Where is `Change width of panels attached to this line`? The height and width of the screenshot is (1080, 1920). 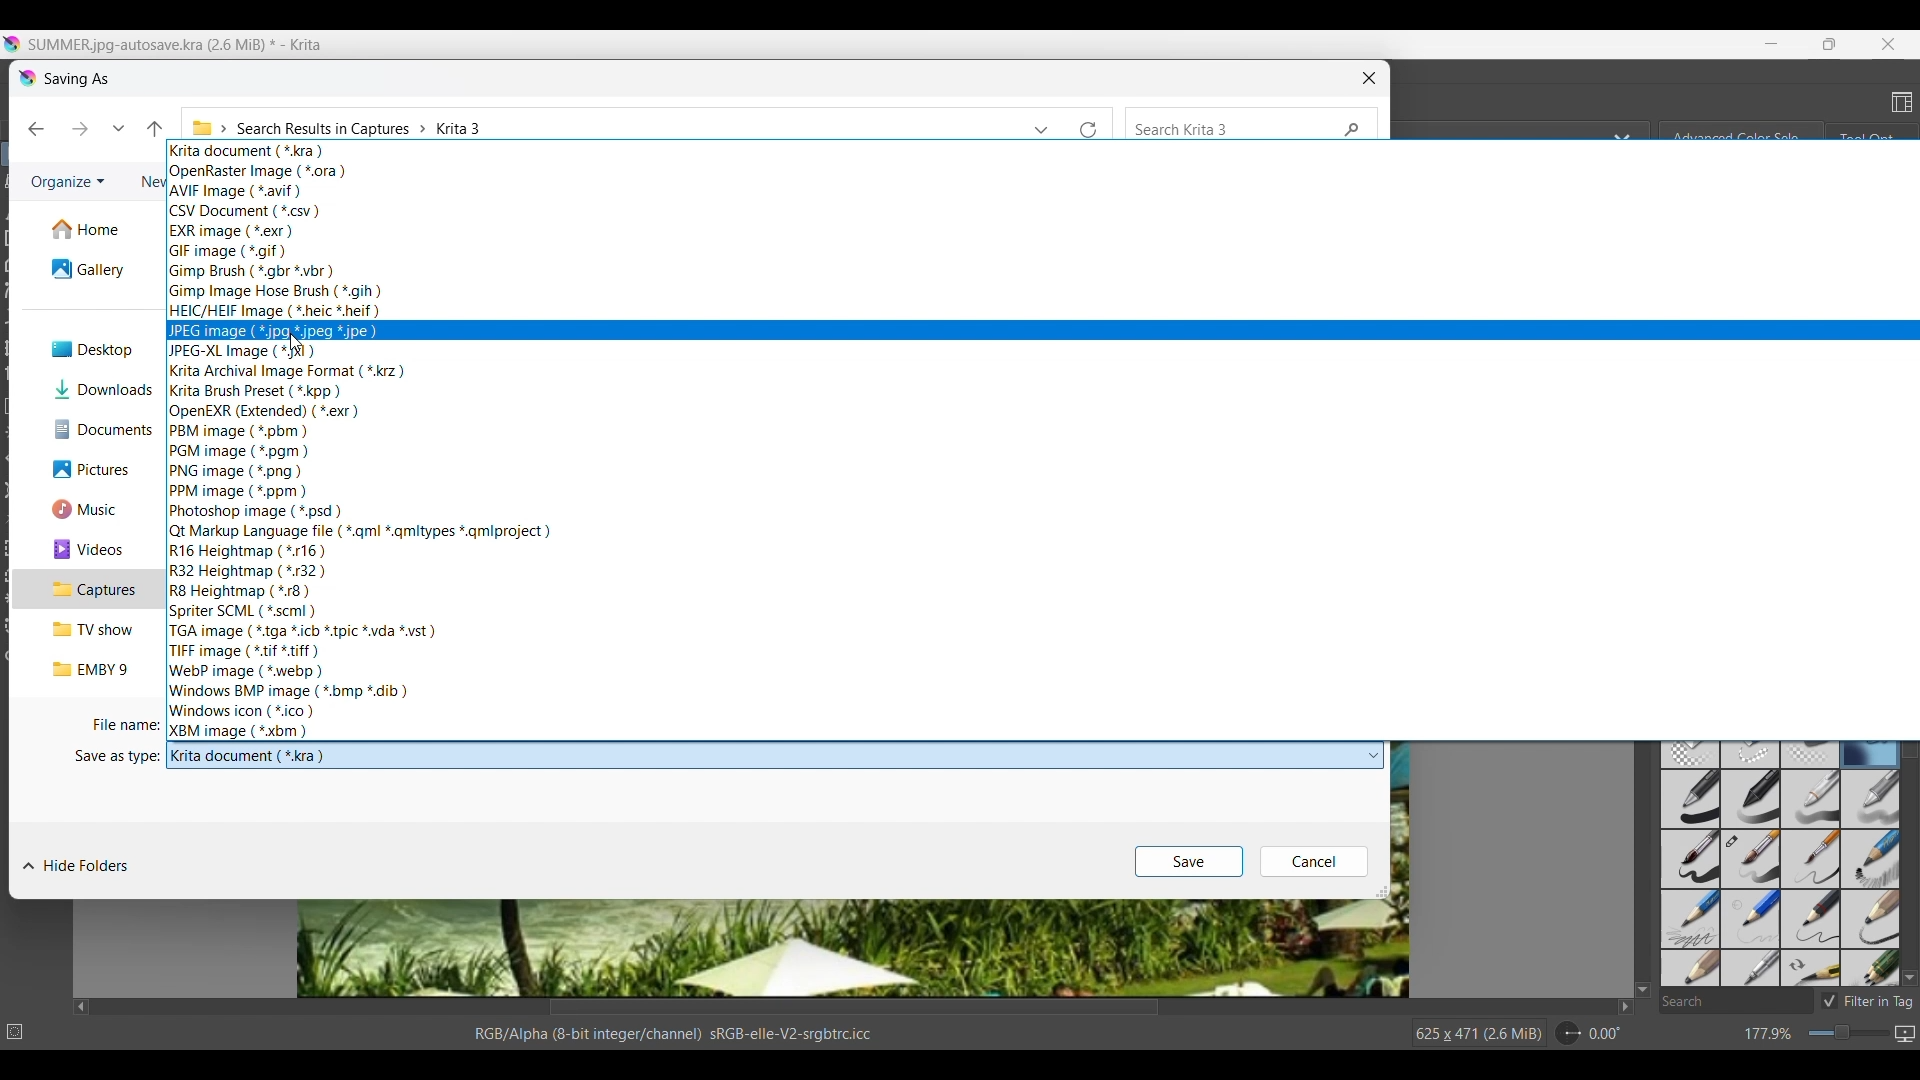
Change width of panels attached to this line is located at coordinates (1648, 903).